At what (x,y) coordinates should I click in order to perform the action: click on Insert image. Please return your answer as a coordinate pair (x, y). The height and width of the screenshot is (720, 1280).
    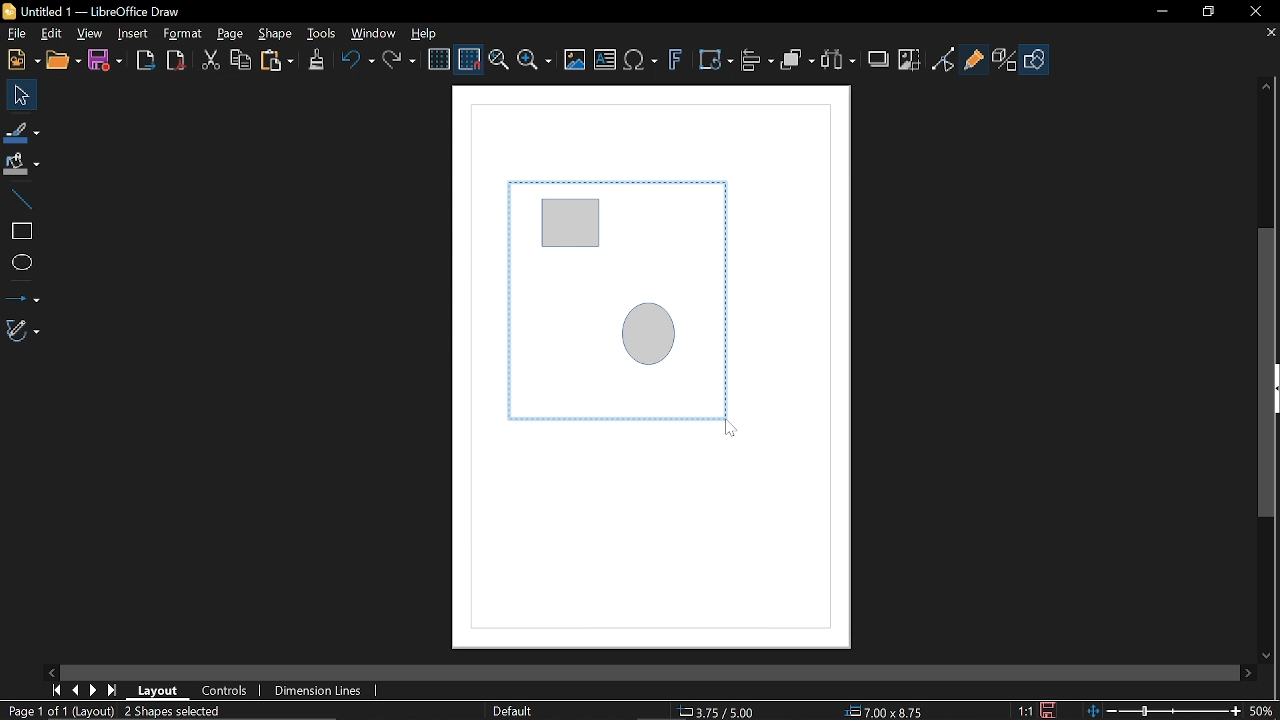
    Looking at the image, I should click on (574, 60).